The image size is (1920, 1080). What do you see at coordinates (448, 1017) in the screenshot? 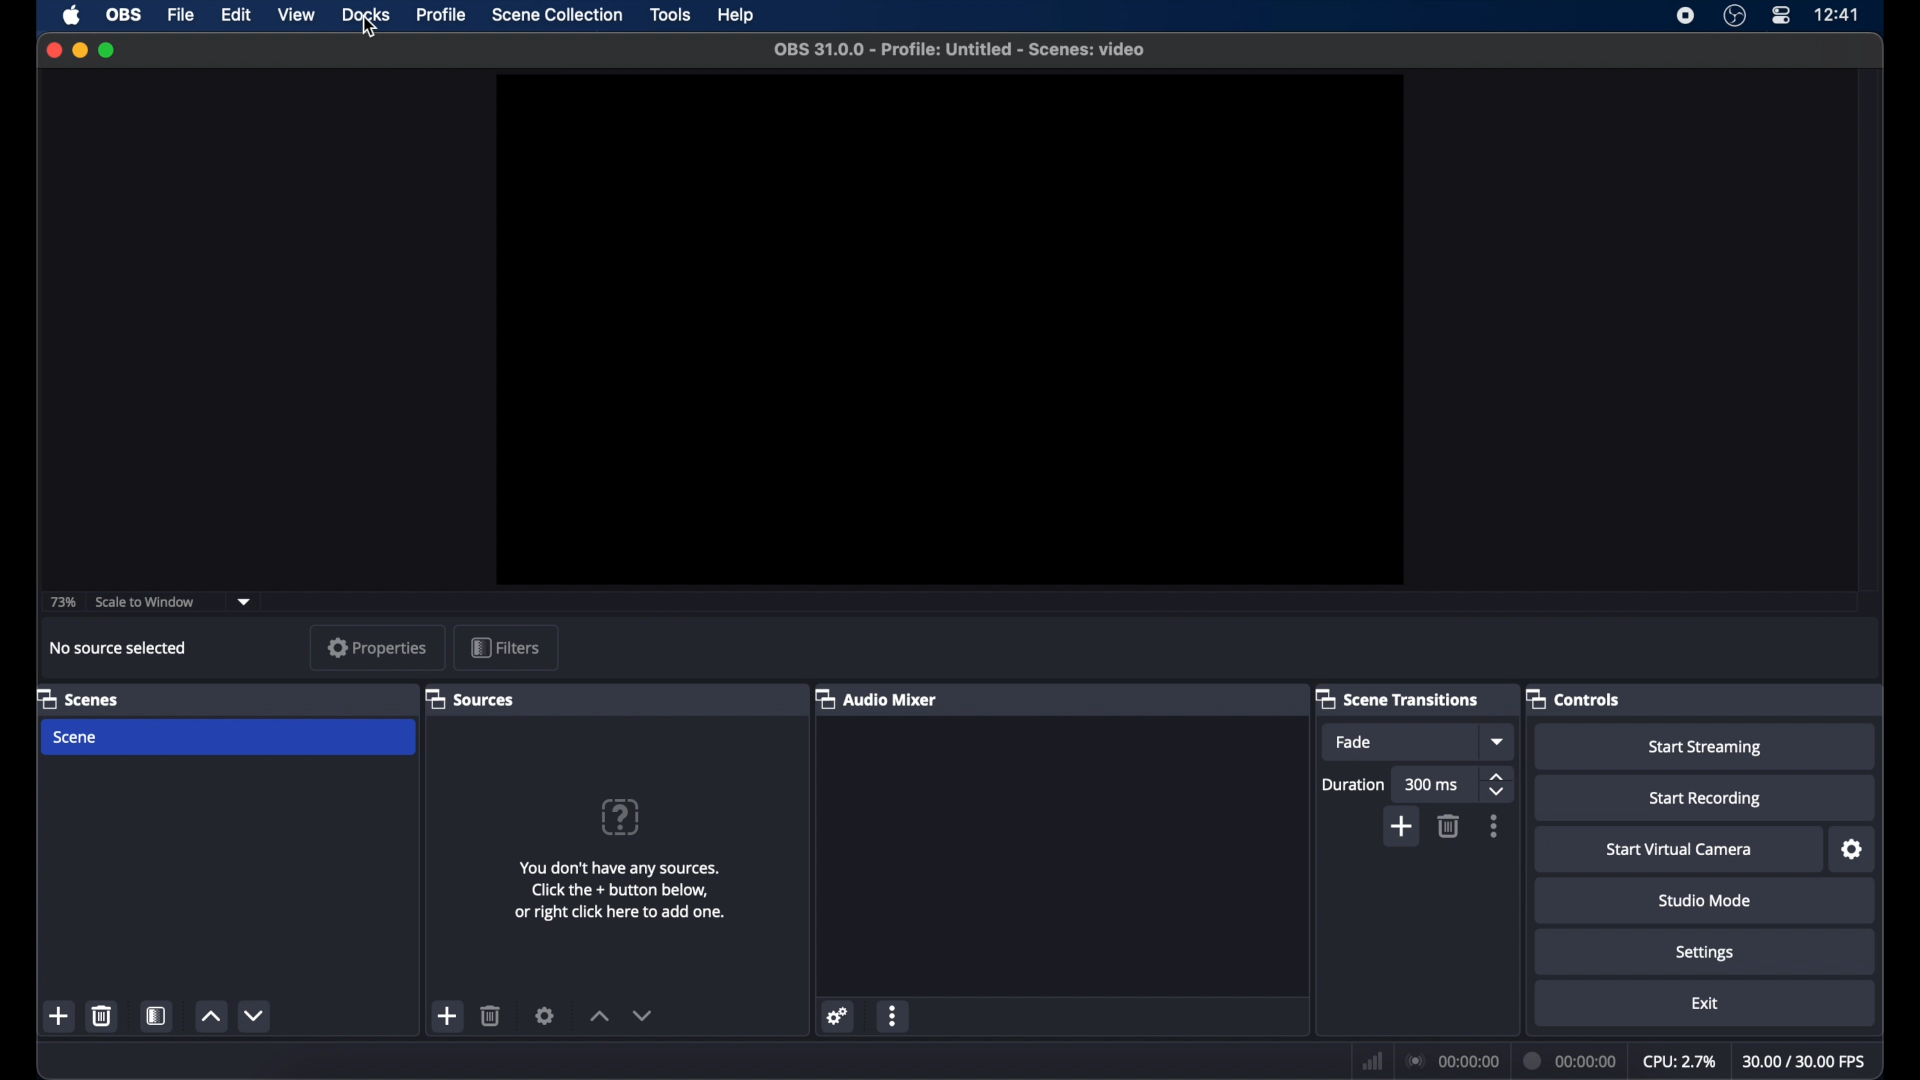
I see `add` at bounding box center [448, 1017].